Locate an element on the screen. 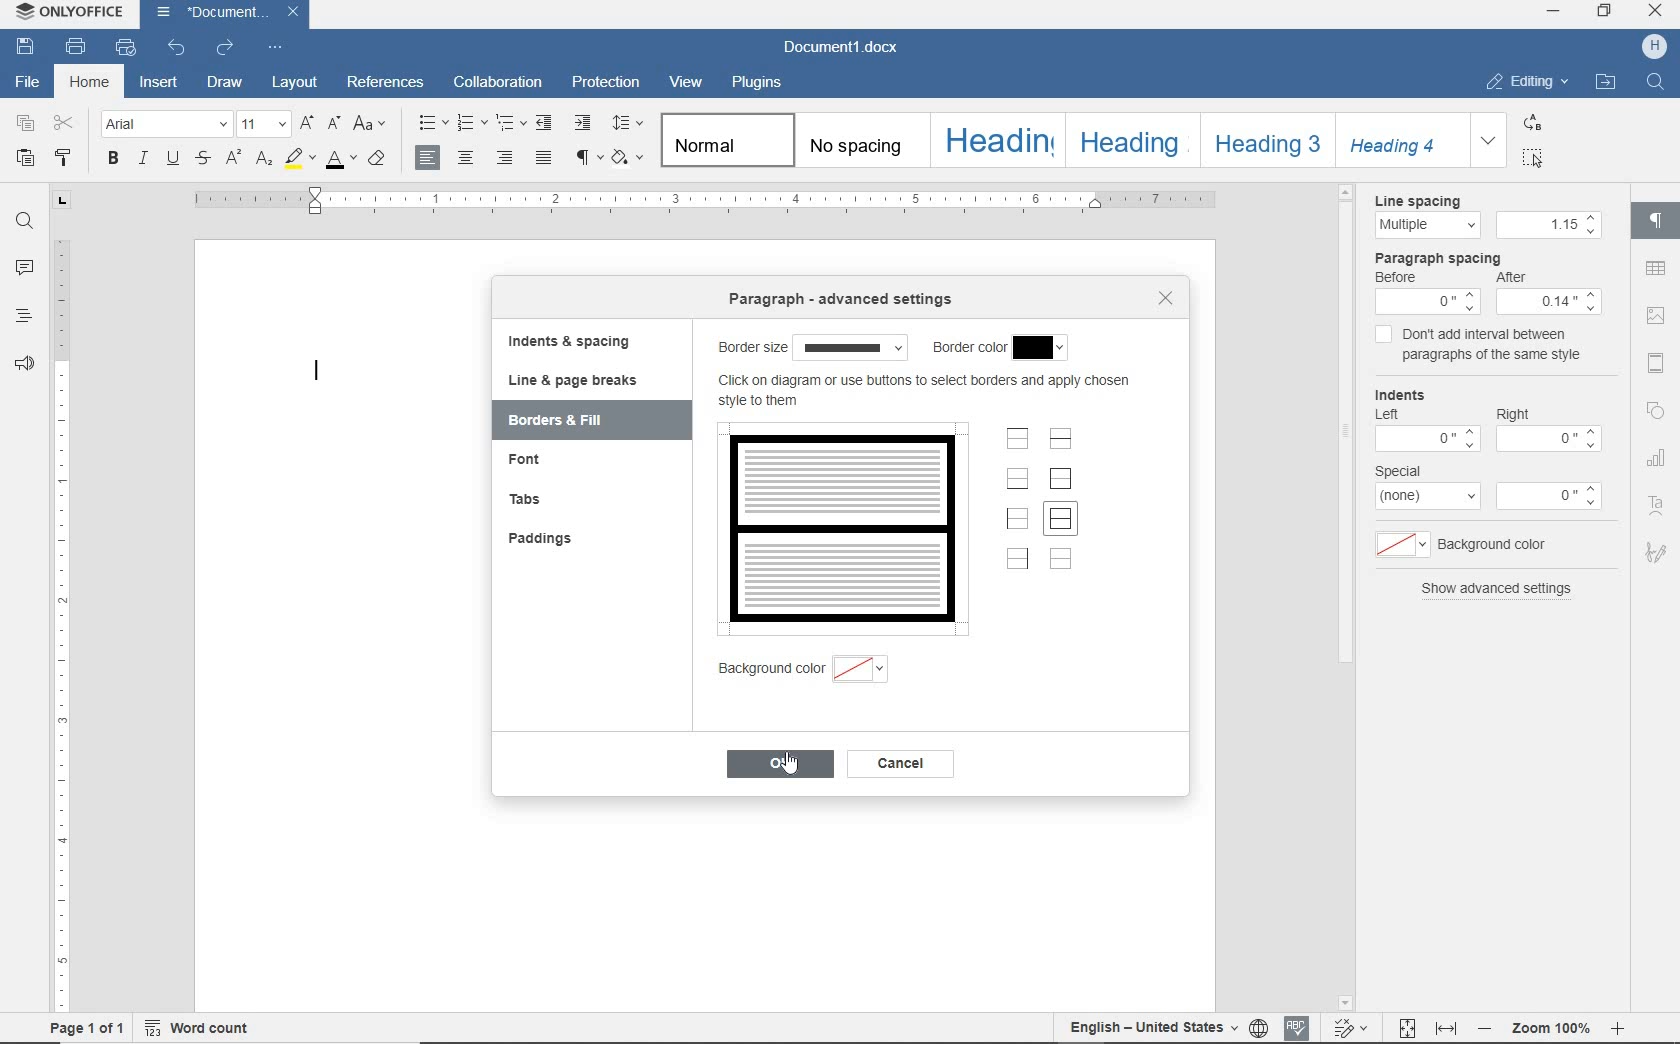  paste is located at coordinates (25, 158).